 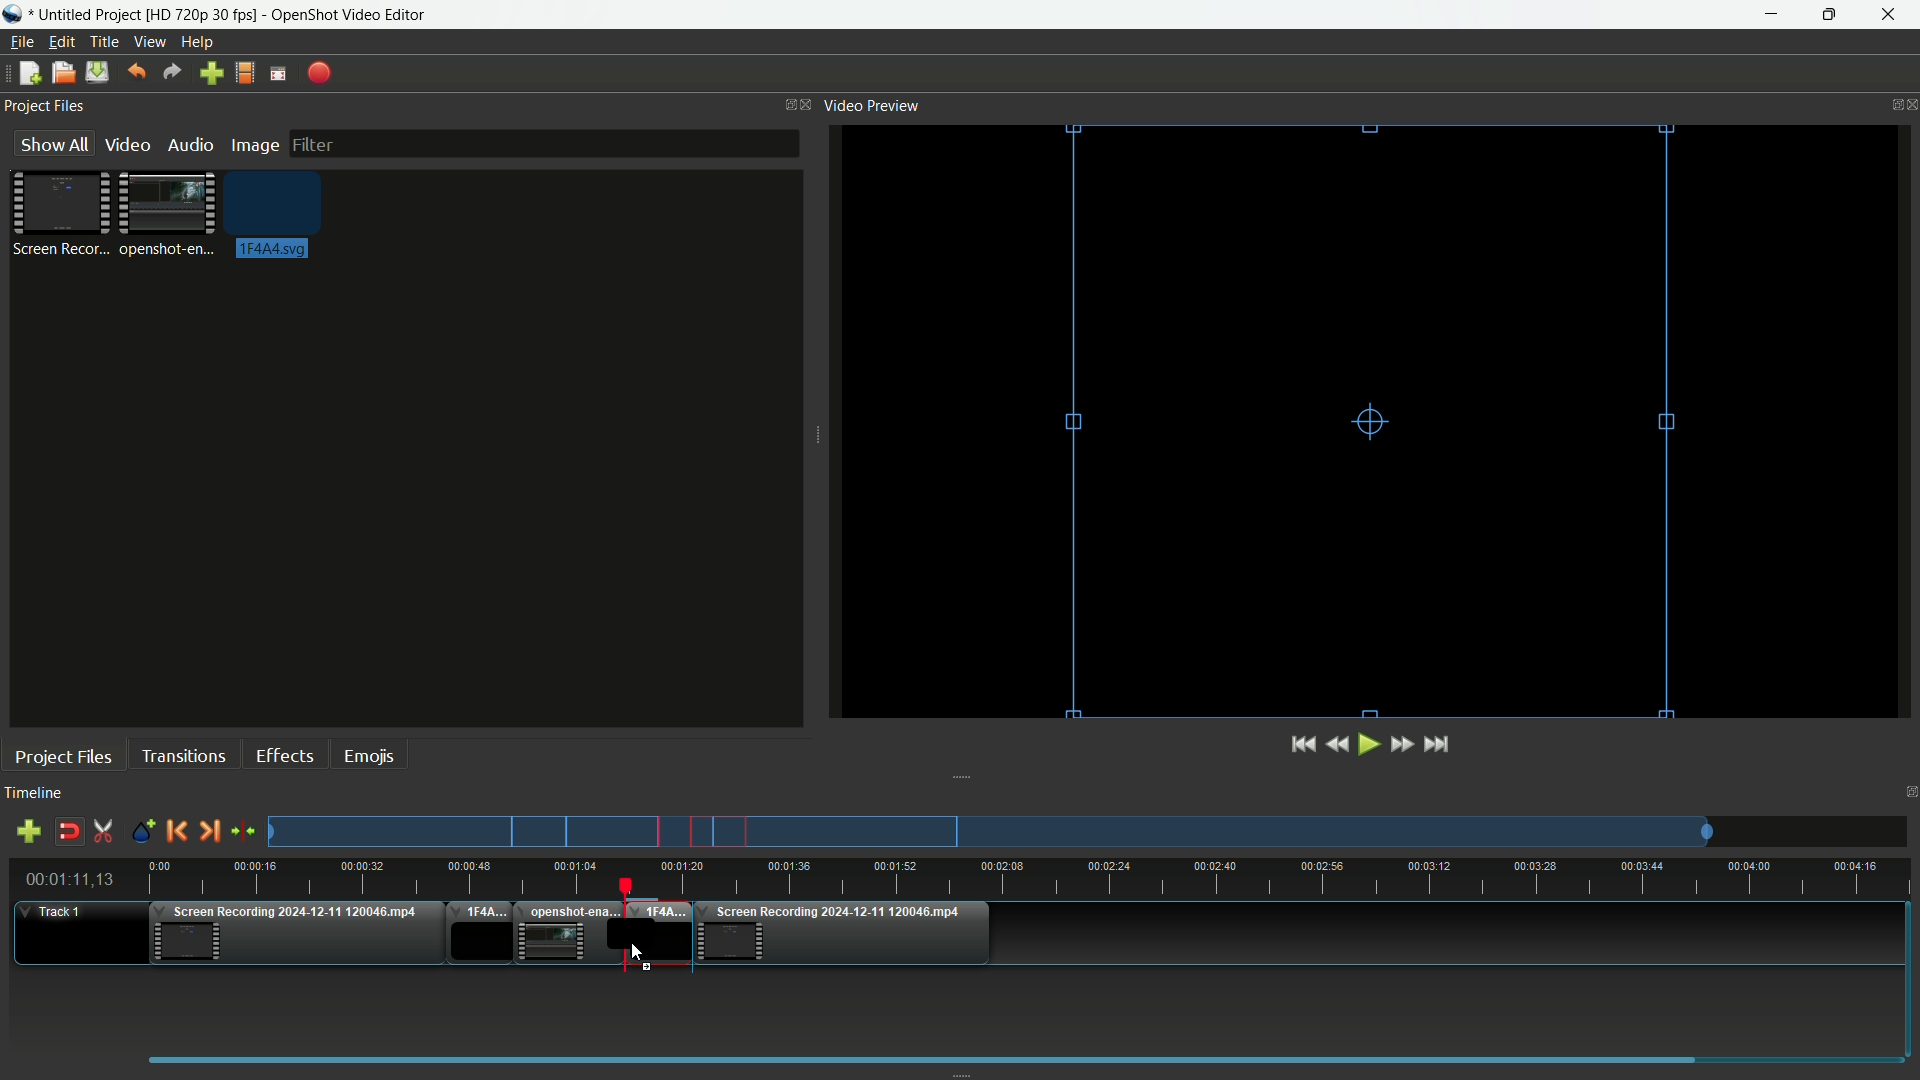 I want to click on Export, so click(x=320, y=74).